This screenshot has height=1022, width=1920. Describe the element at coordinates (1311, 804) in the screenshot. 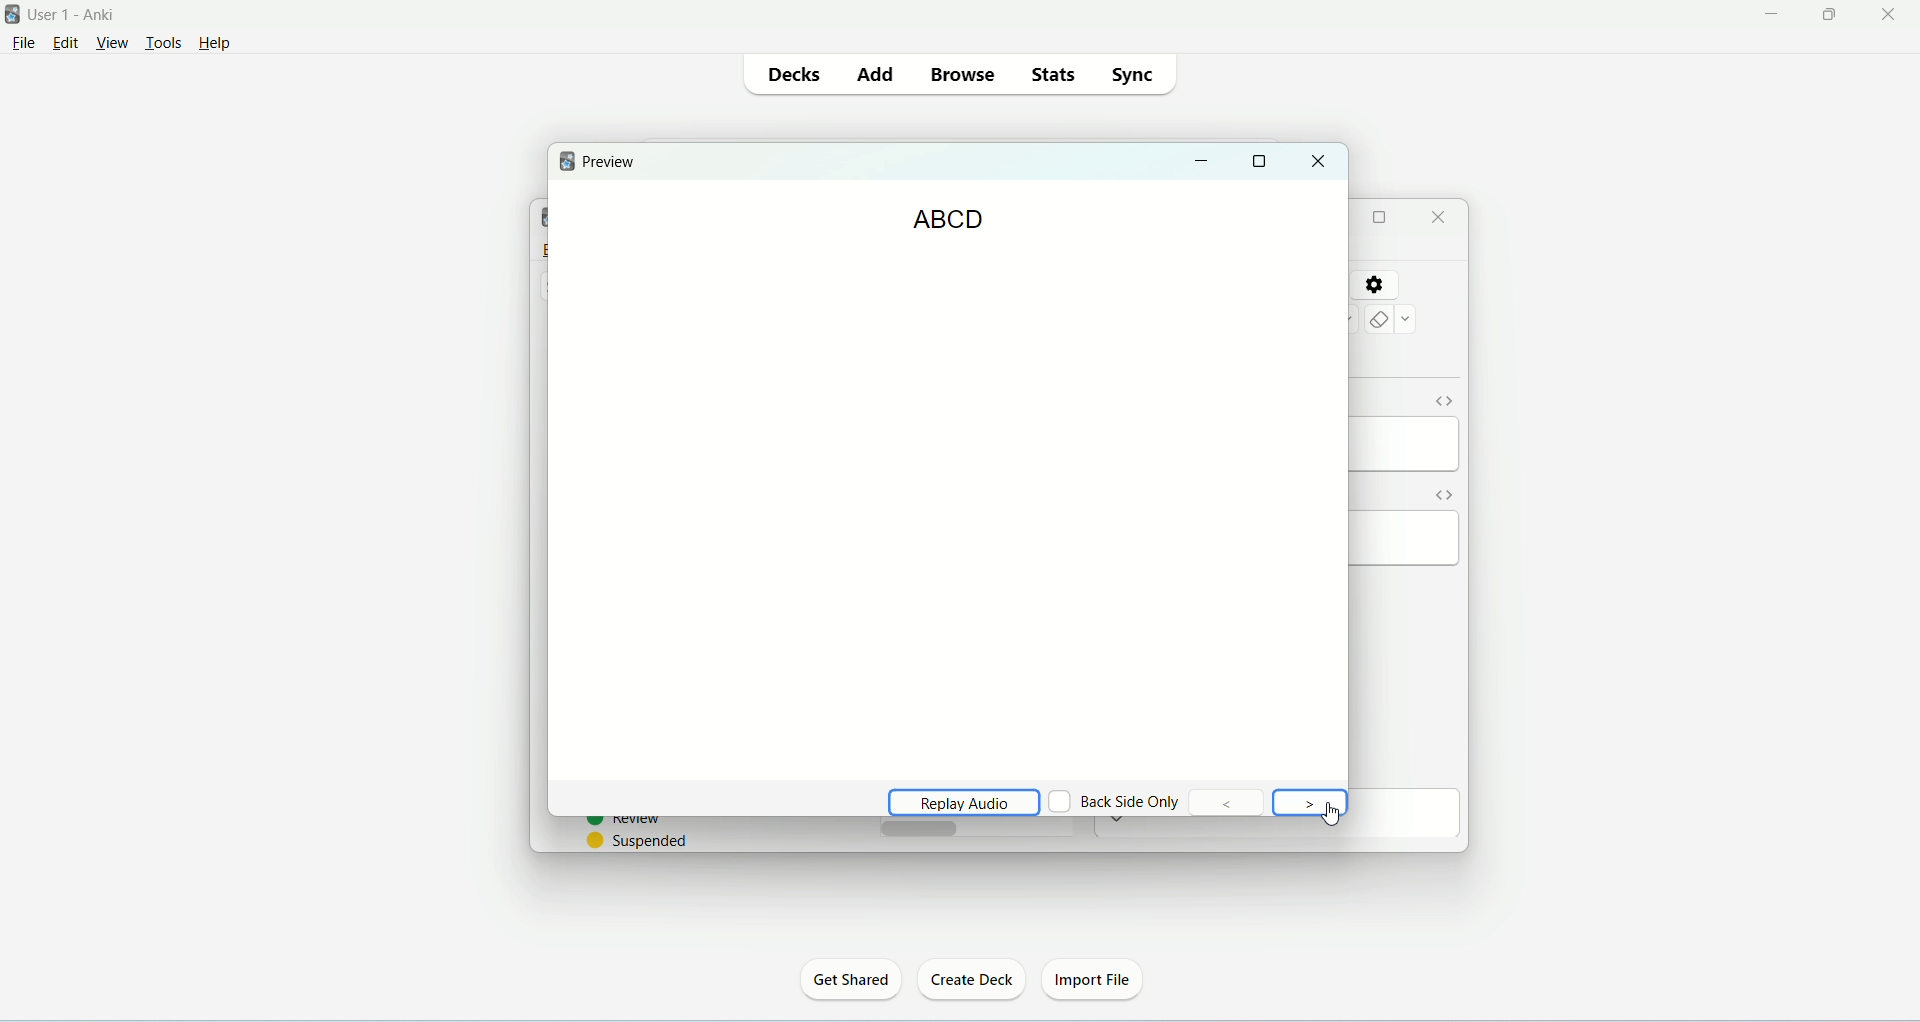

I see `Next` at that location.